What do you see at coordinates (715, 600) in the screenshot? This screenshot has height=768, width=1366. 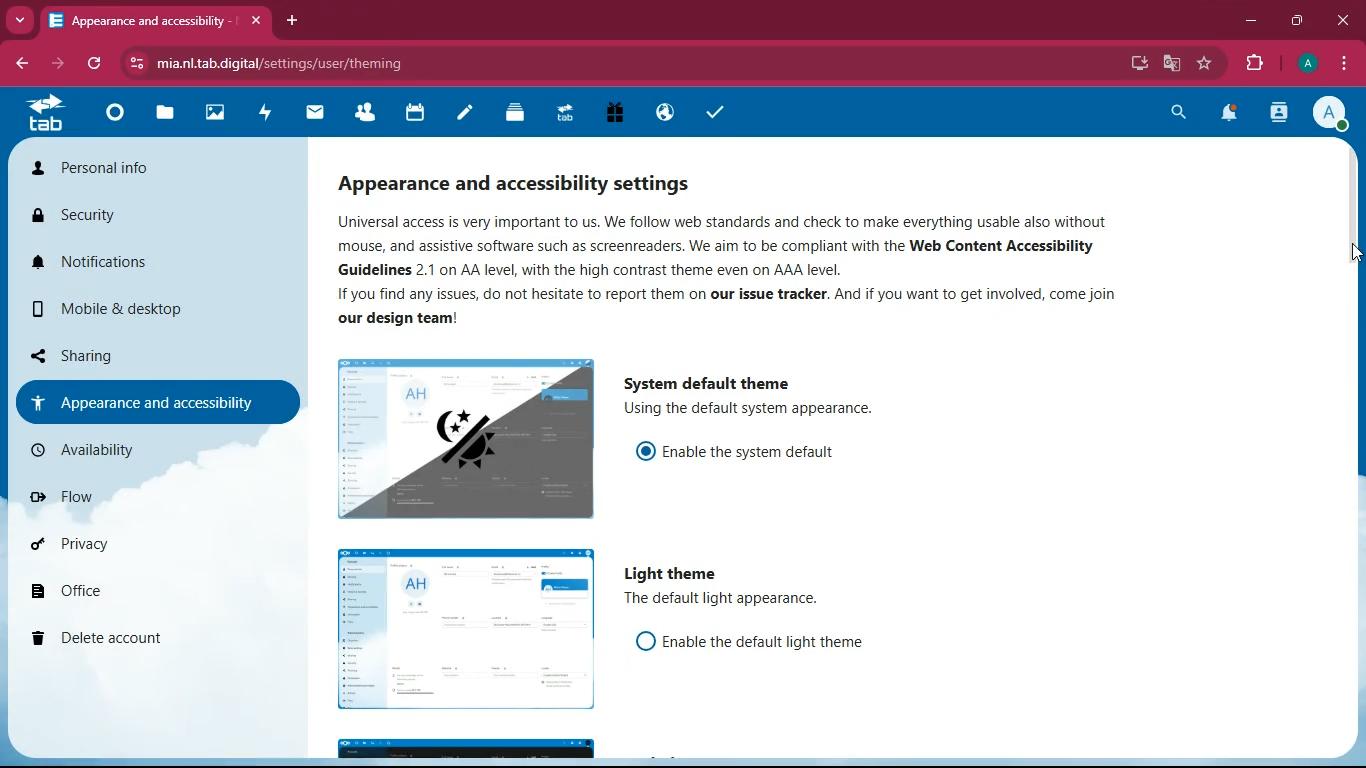 I see `description` at bounding box center [715, 600].